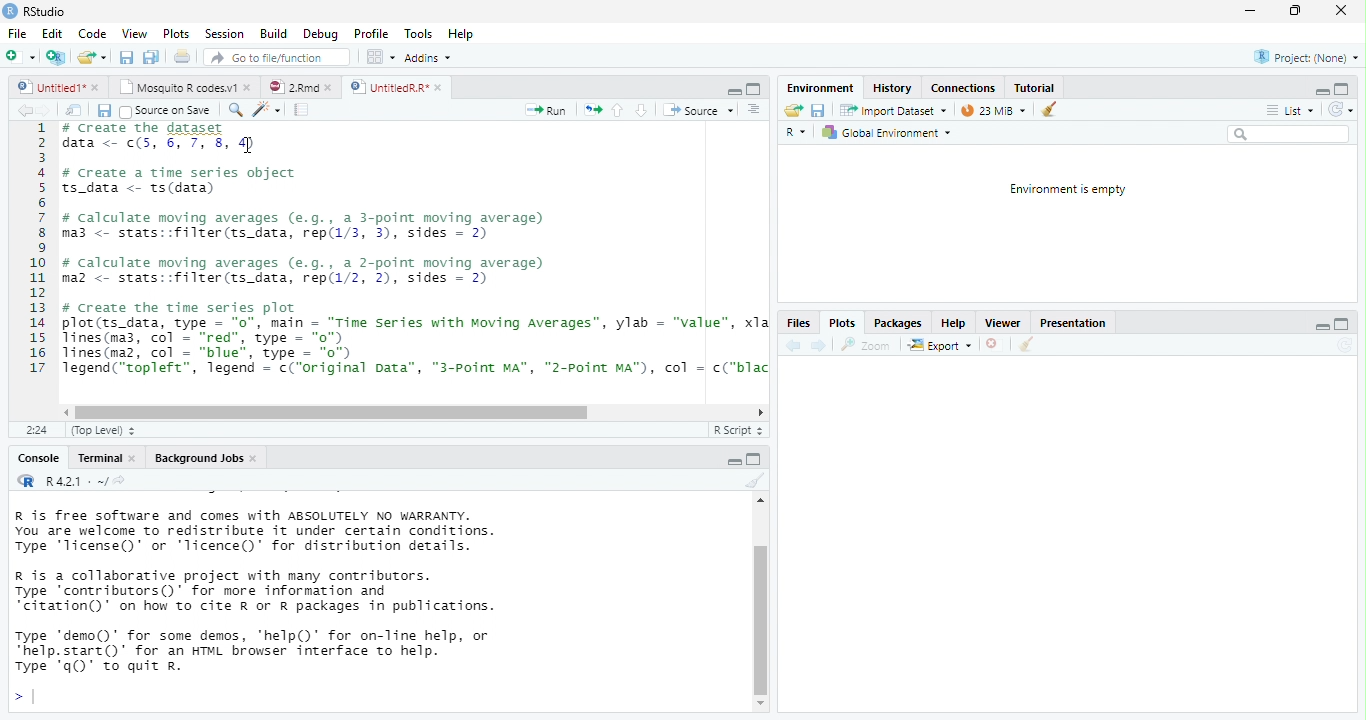 The height and width of the screenshot is (720, 1366). I want to click on Viewer, so click(1002, 323).